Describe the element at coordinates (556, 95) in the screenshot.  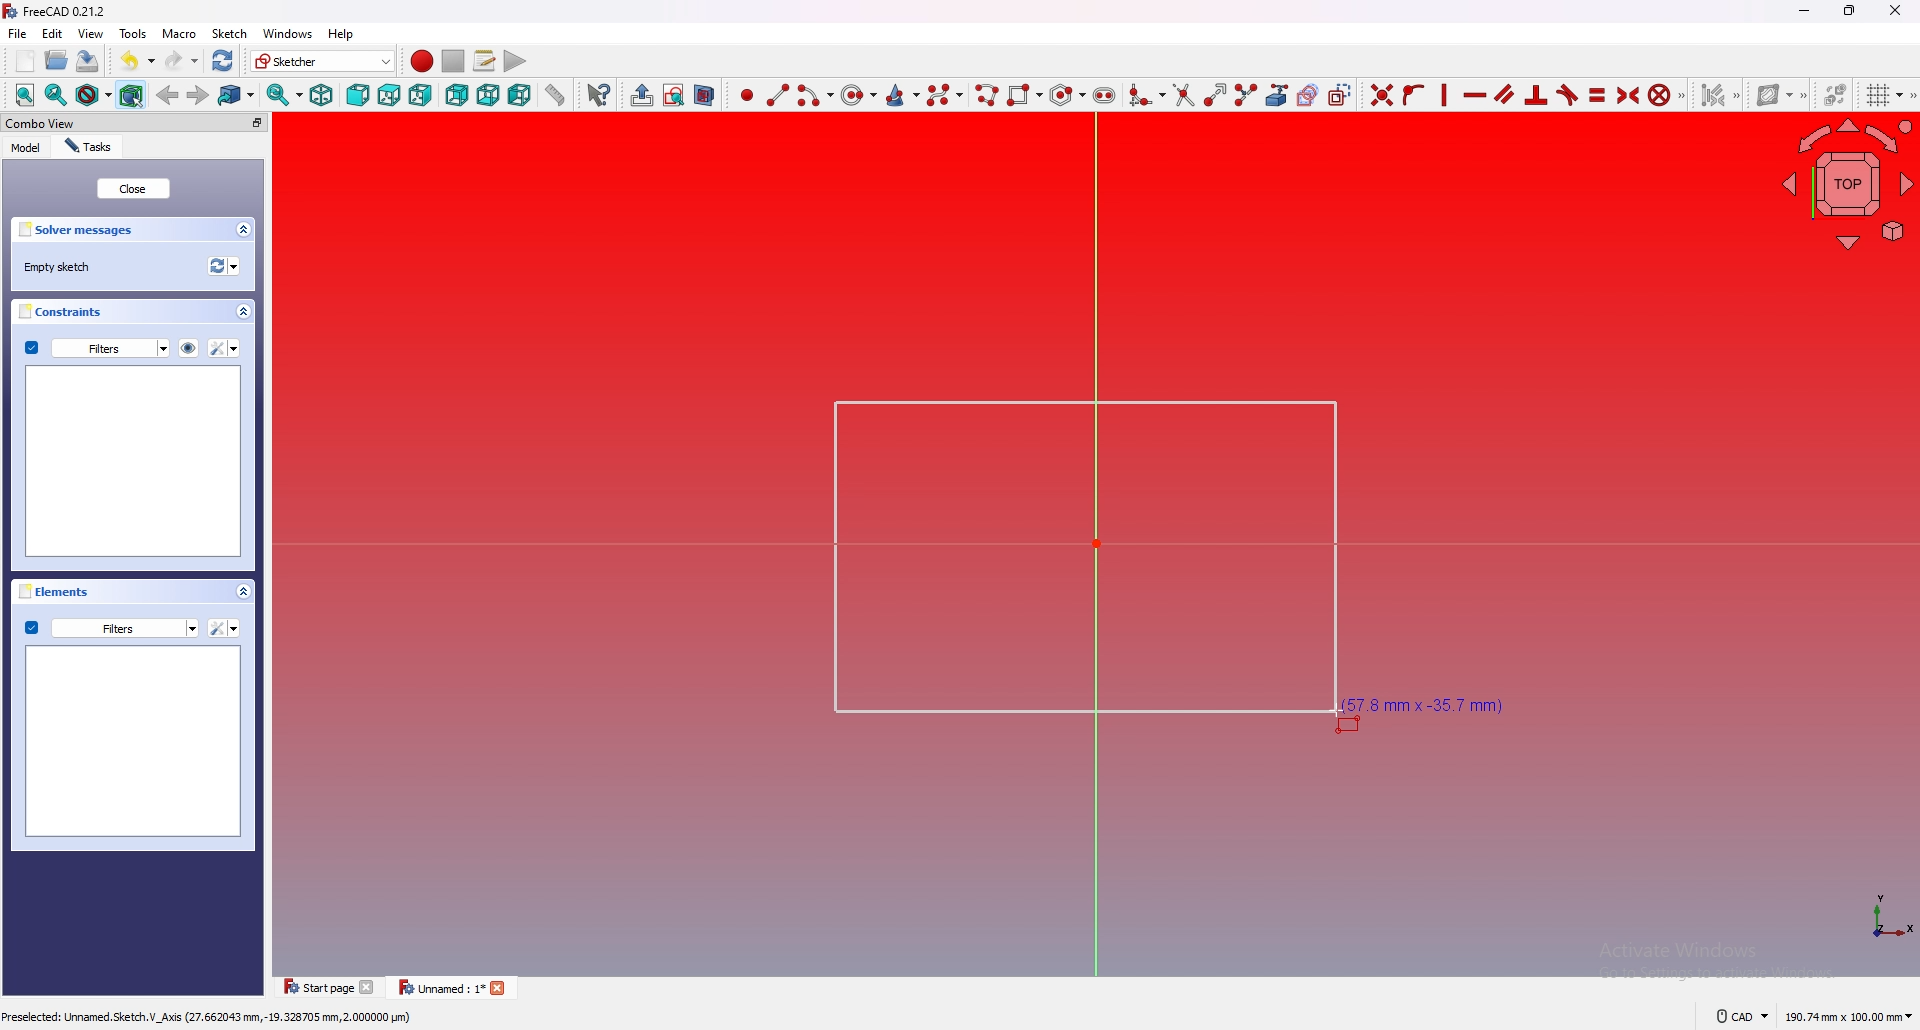
I see `measure distance` at that location.